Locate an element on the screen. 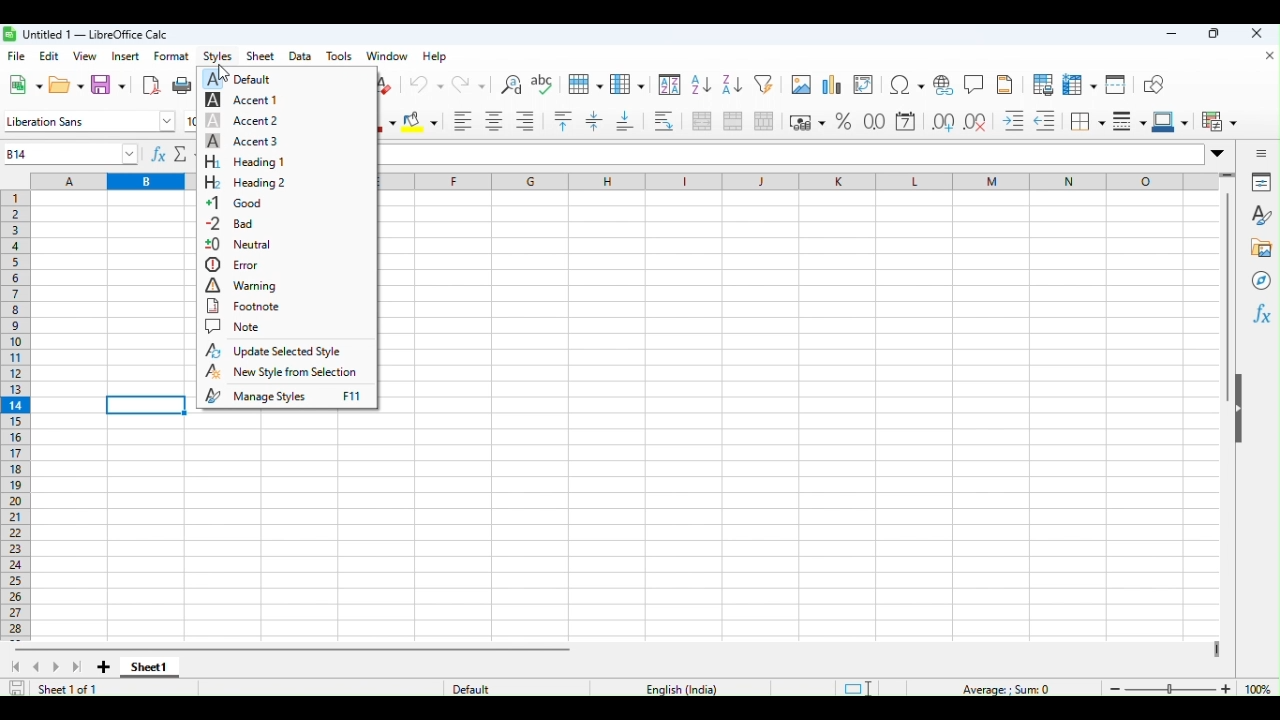  k is located at coordinates (838, 182).